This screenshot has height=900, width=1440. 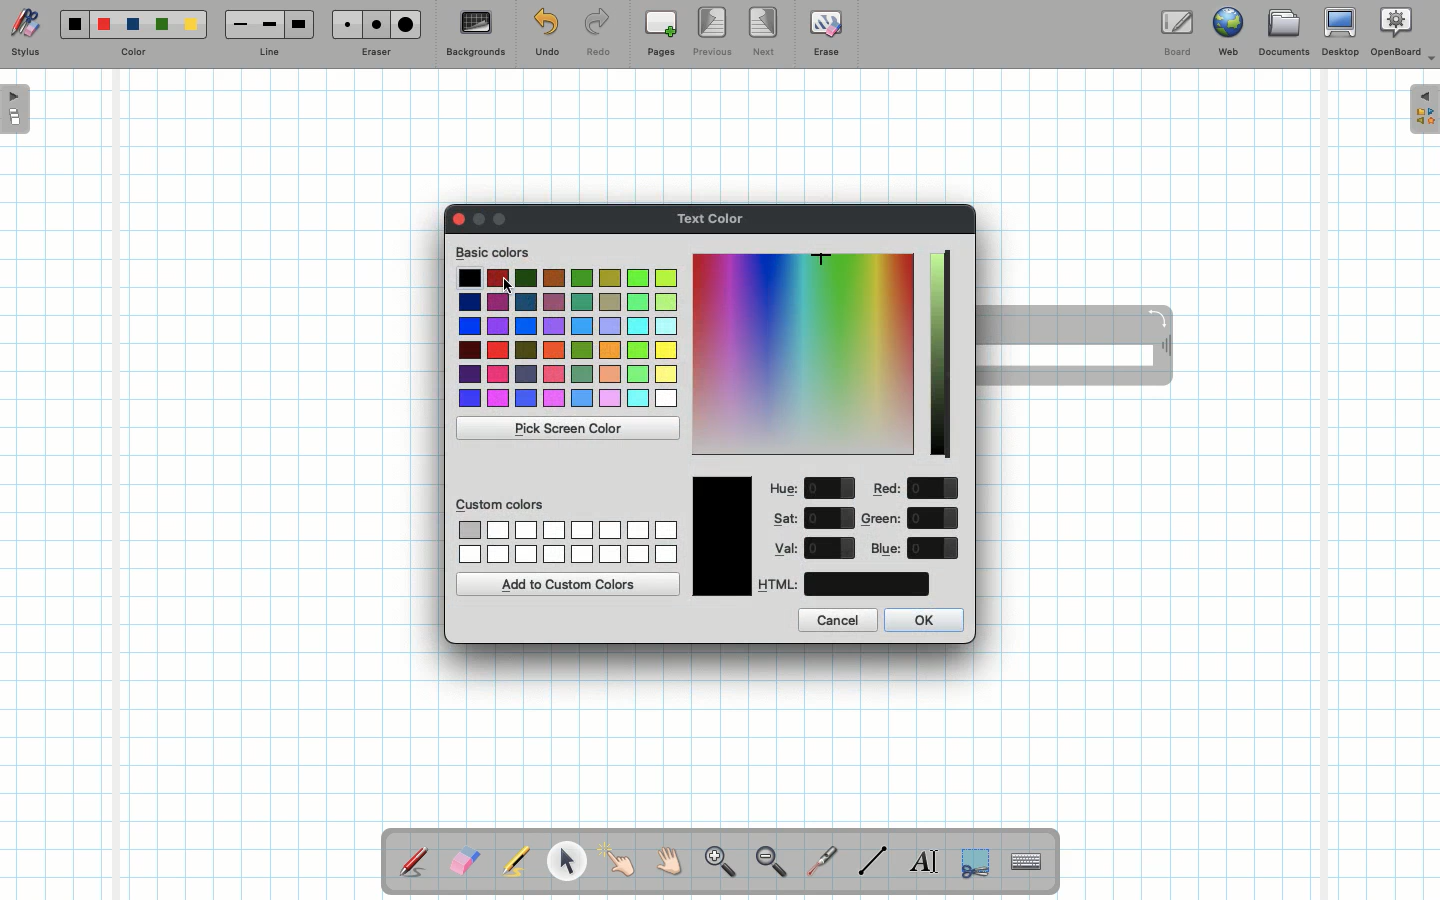 I want to click on value, so click(x=933, y=548).